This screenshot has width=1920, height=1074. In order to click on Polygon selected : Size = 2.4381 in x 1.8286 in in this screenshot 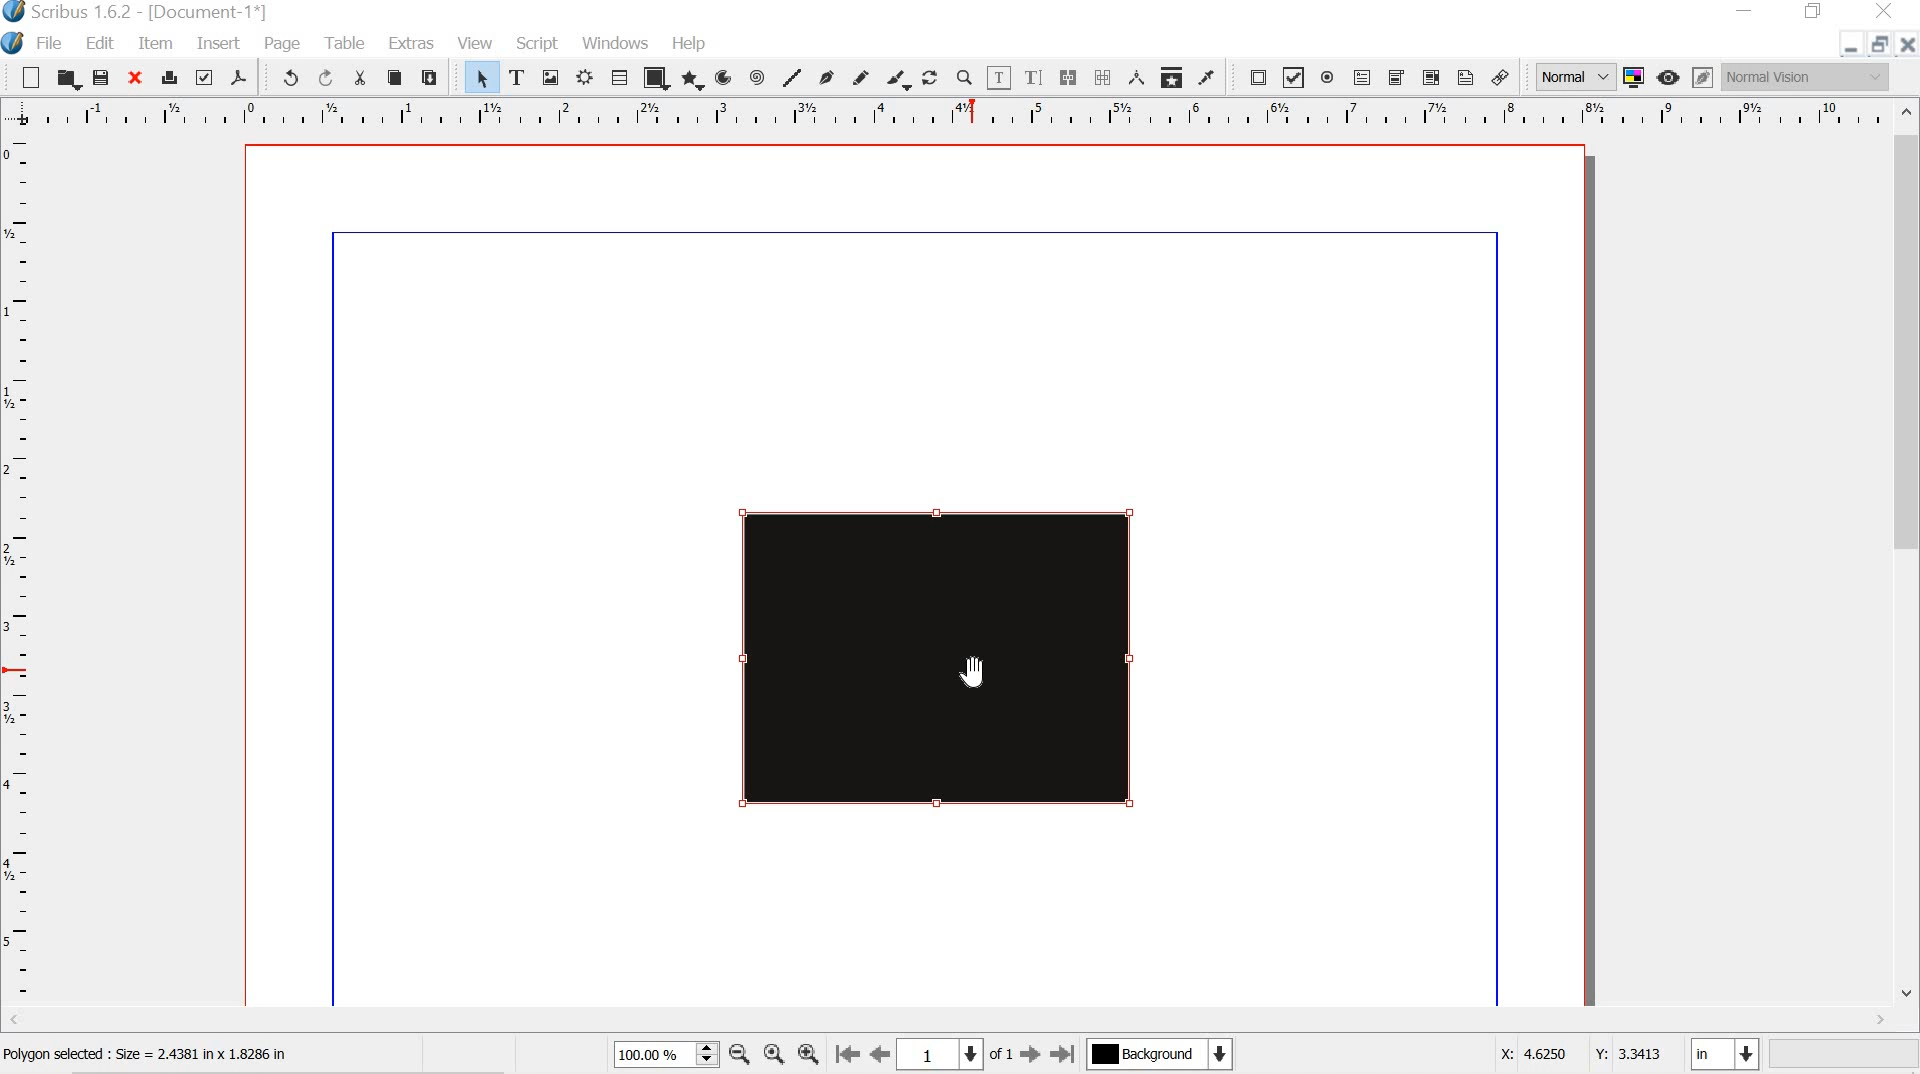, I will do `click(155, 1056)`.